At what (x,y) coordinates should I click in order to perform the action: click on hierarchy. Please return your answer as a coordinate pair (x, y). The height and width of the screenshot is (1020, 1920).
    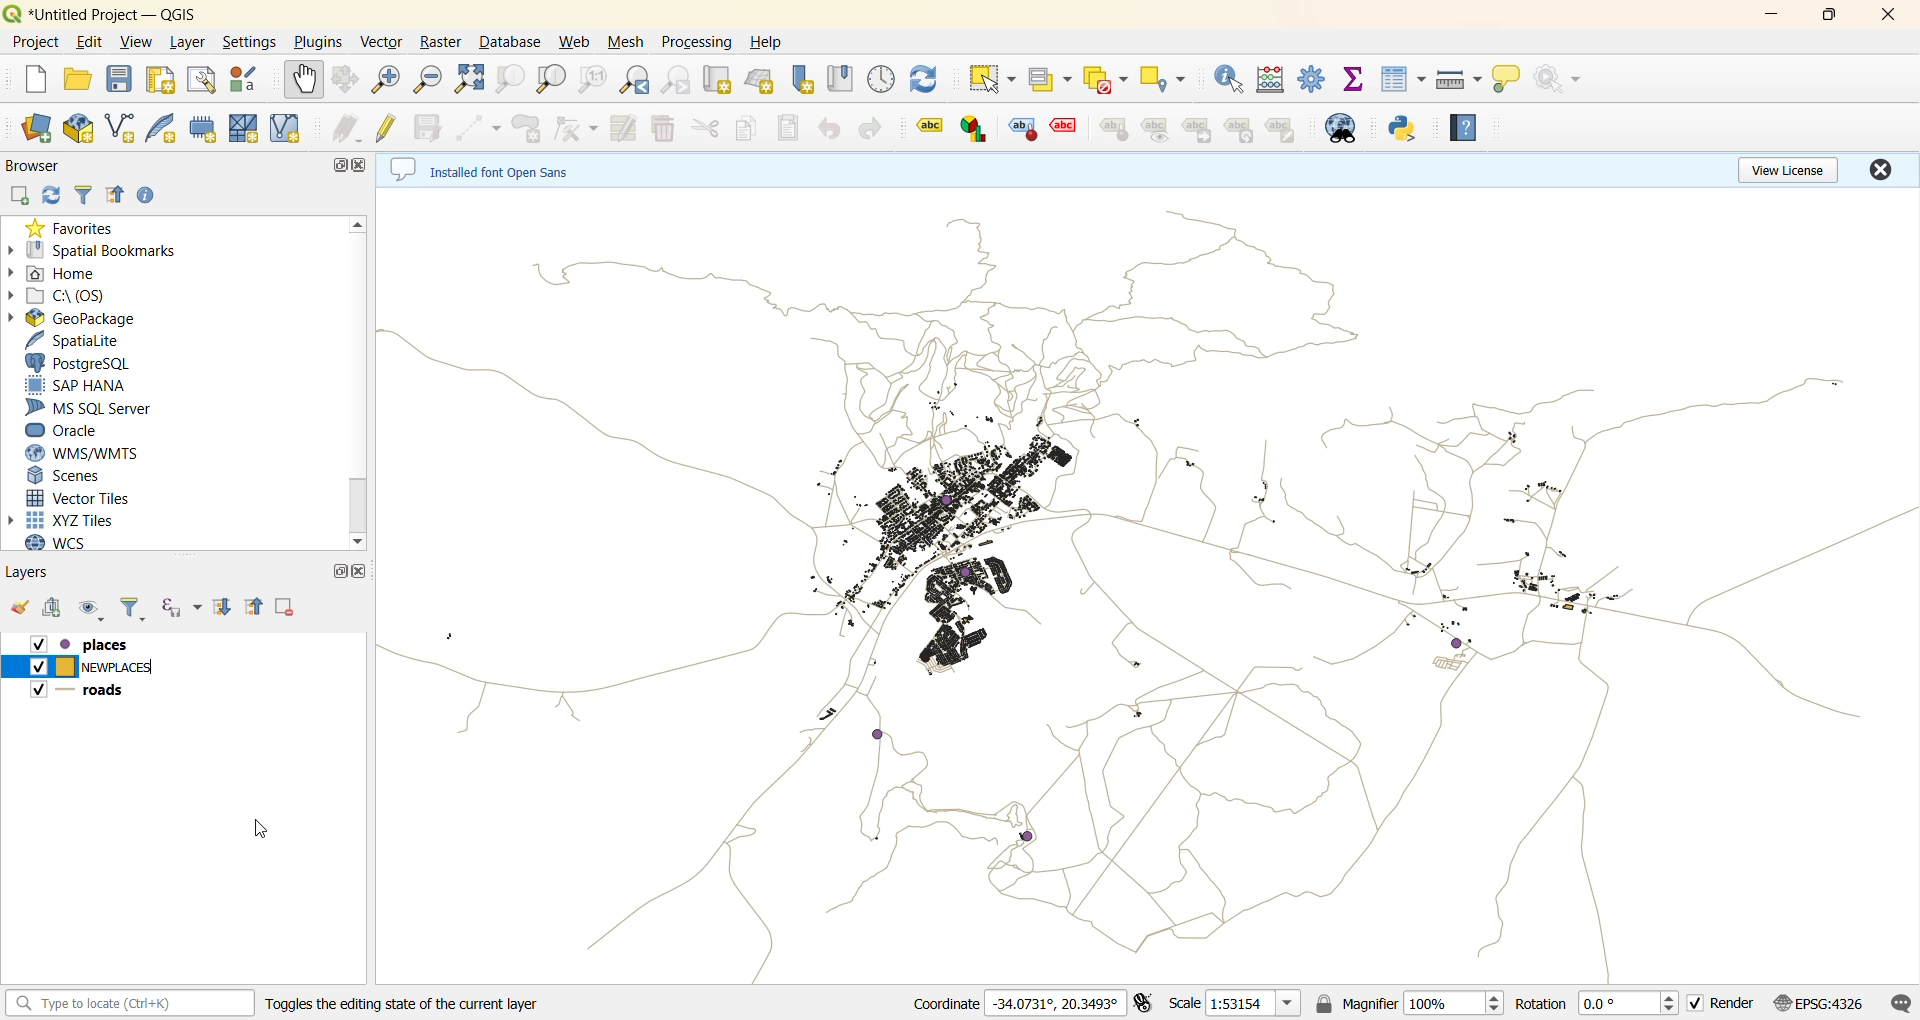
    Looking at the image, I should click on (1241, 130).